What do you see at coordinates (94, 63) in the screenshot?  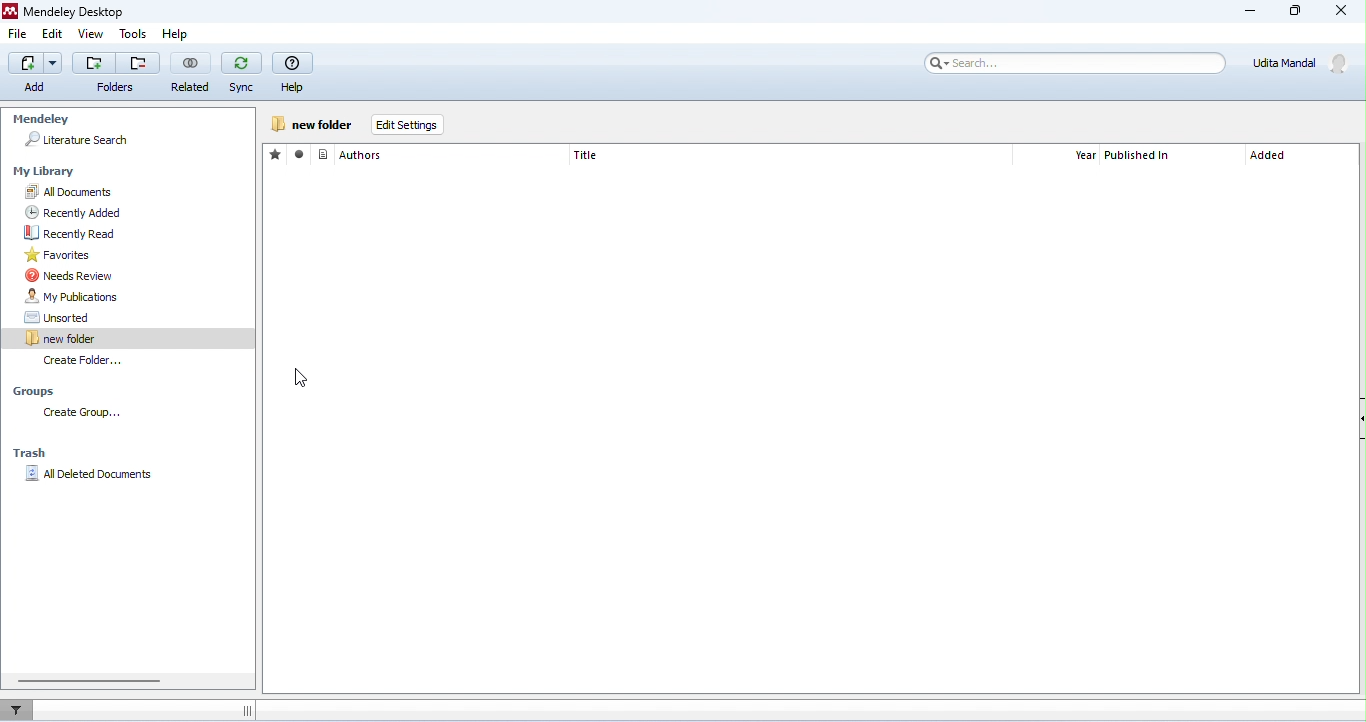 I see `add` at bounding box center [94, 63].